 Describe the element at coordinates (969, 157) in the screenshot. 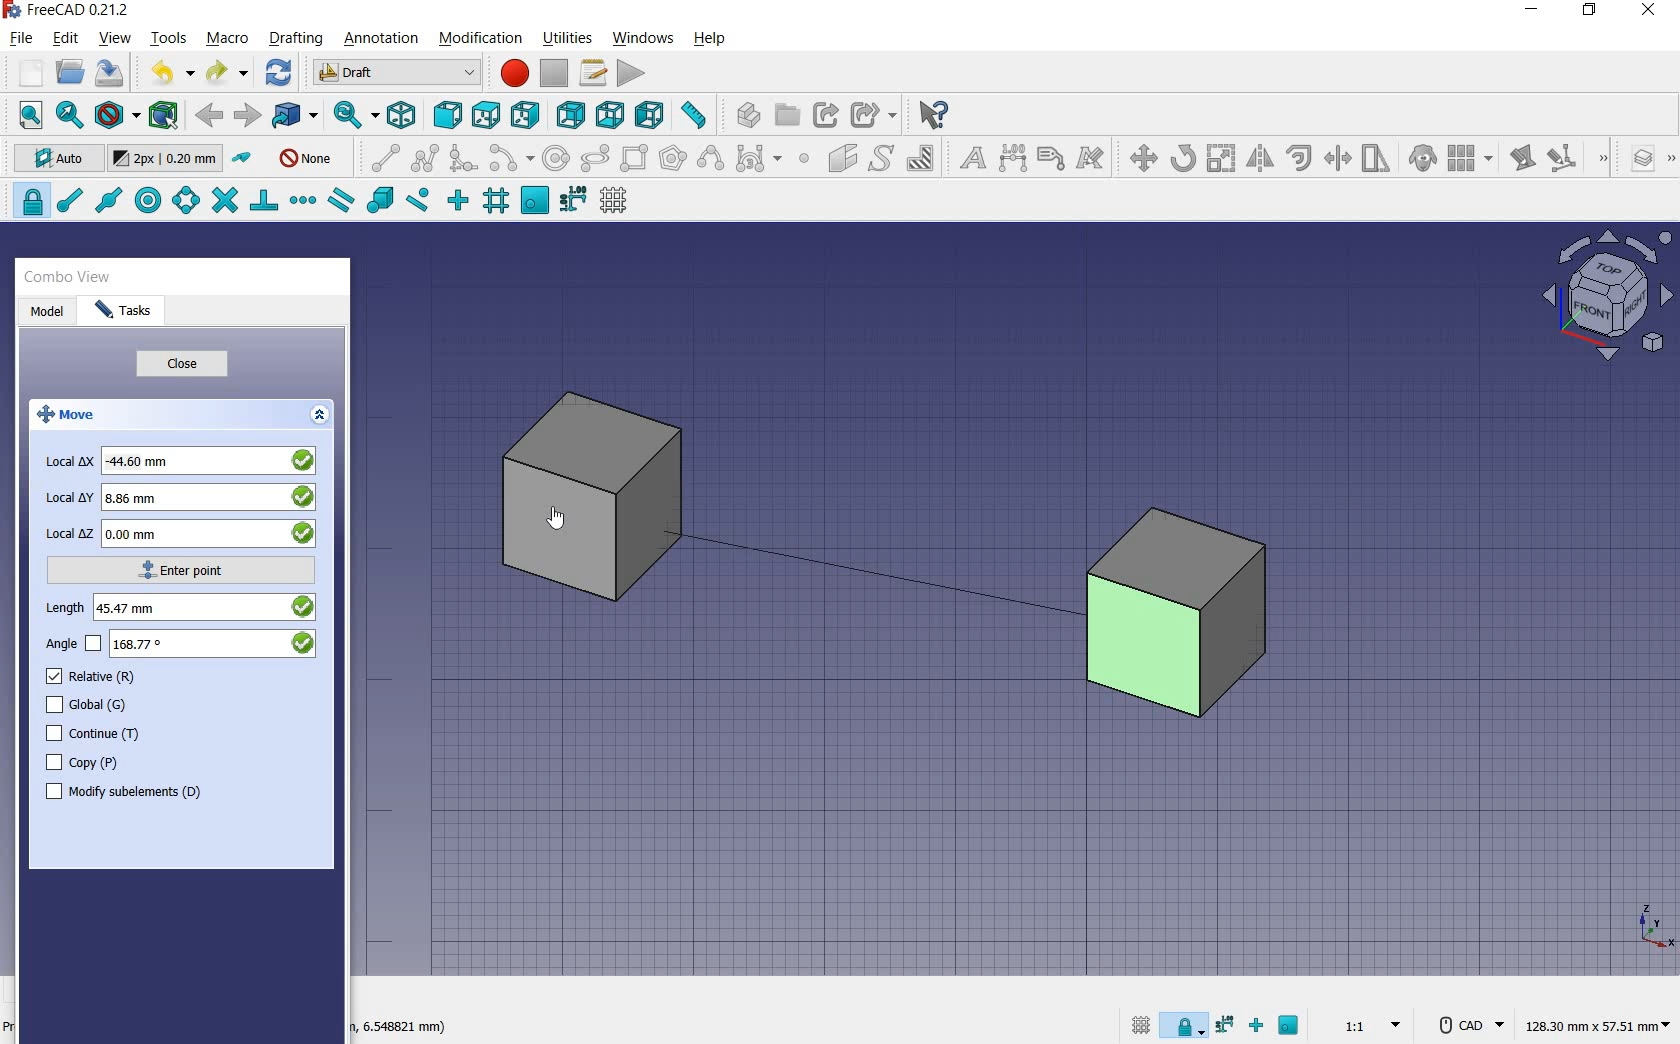

I see `text` at that location.